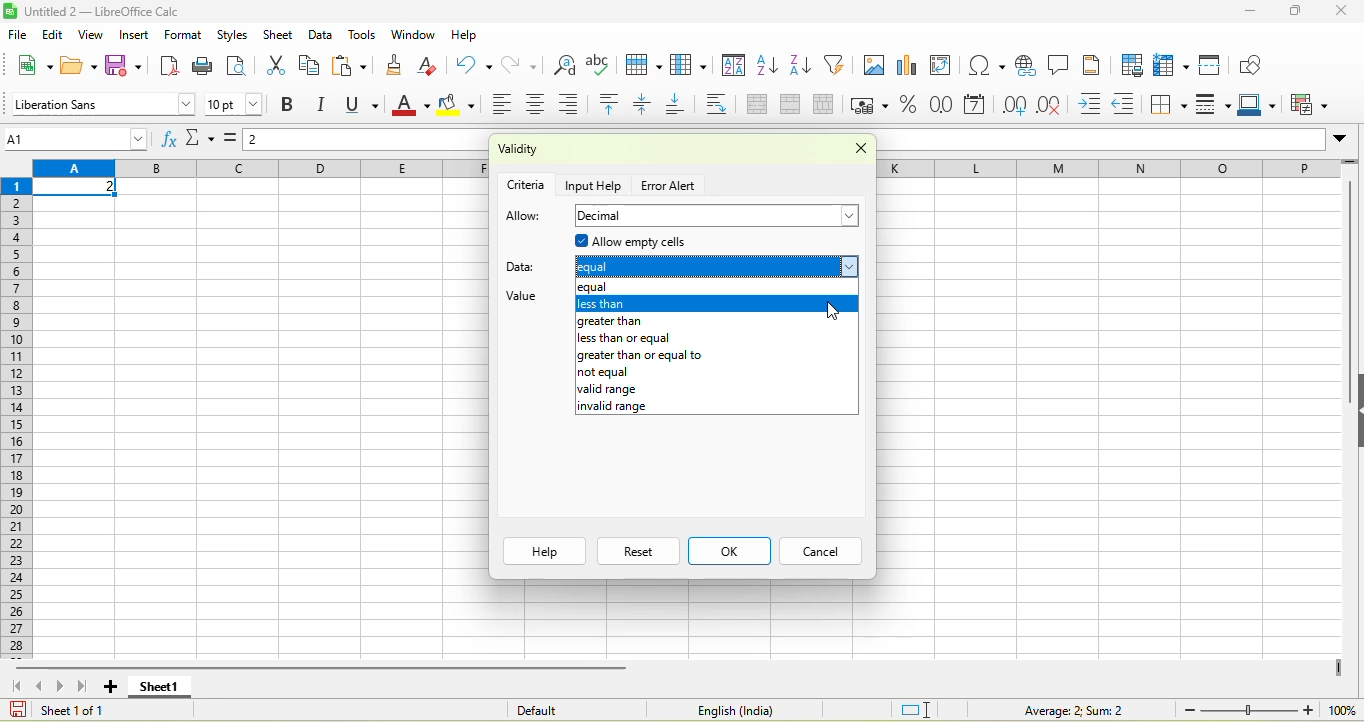 This screenshot has width=1364, height=722. What do you see at coordinates (1215, 64) in the screenshot?
I see `split window` at bounding box center [1215, 64].